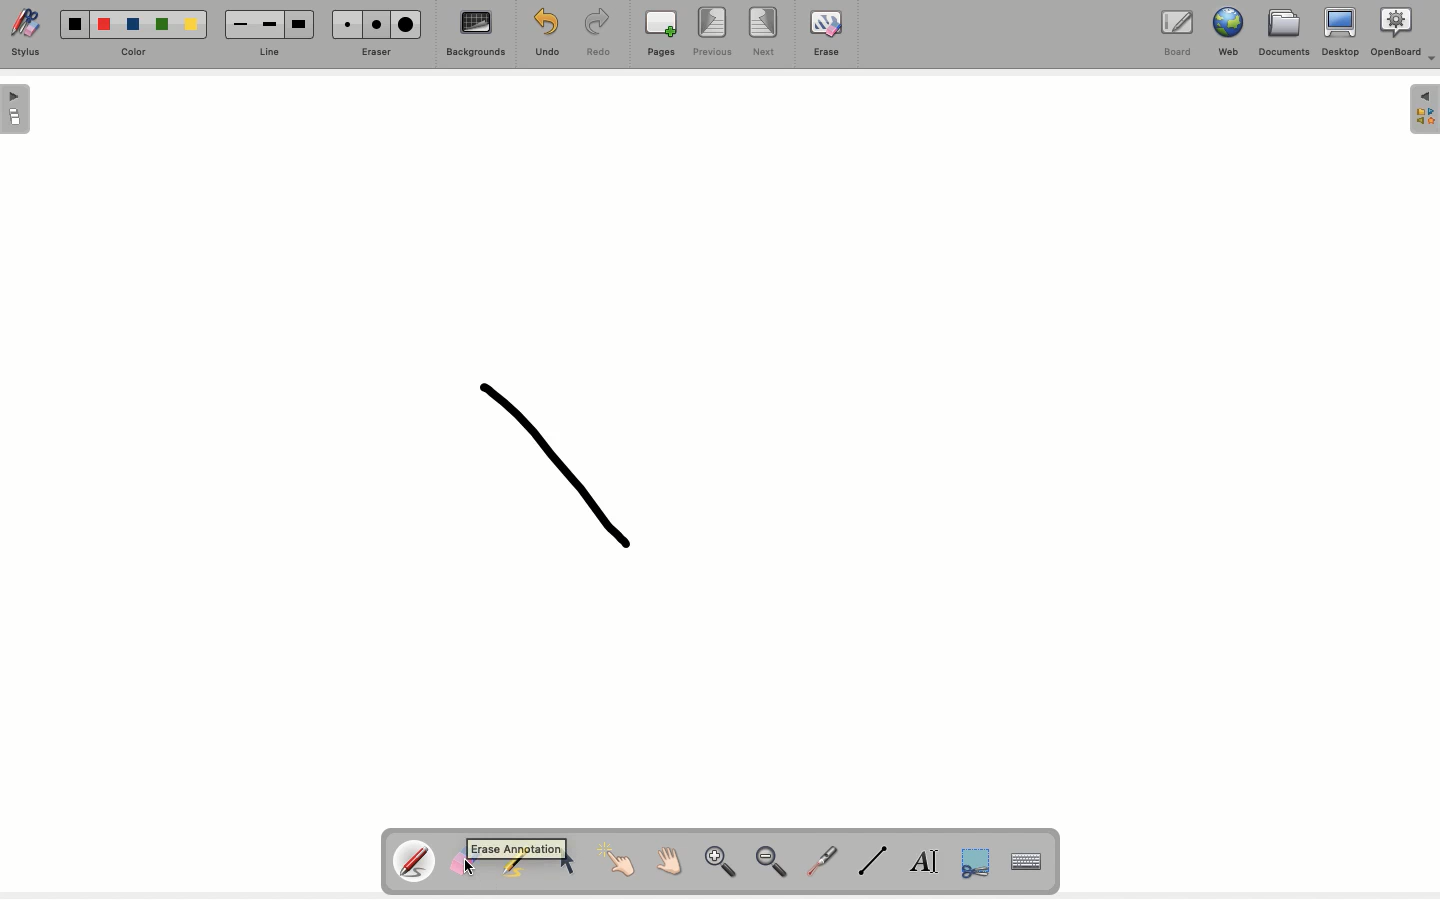  Describe the element at coordinates (1339, 34) in the screenshot. I see `Desktop` at that location.